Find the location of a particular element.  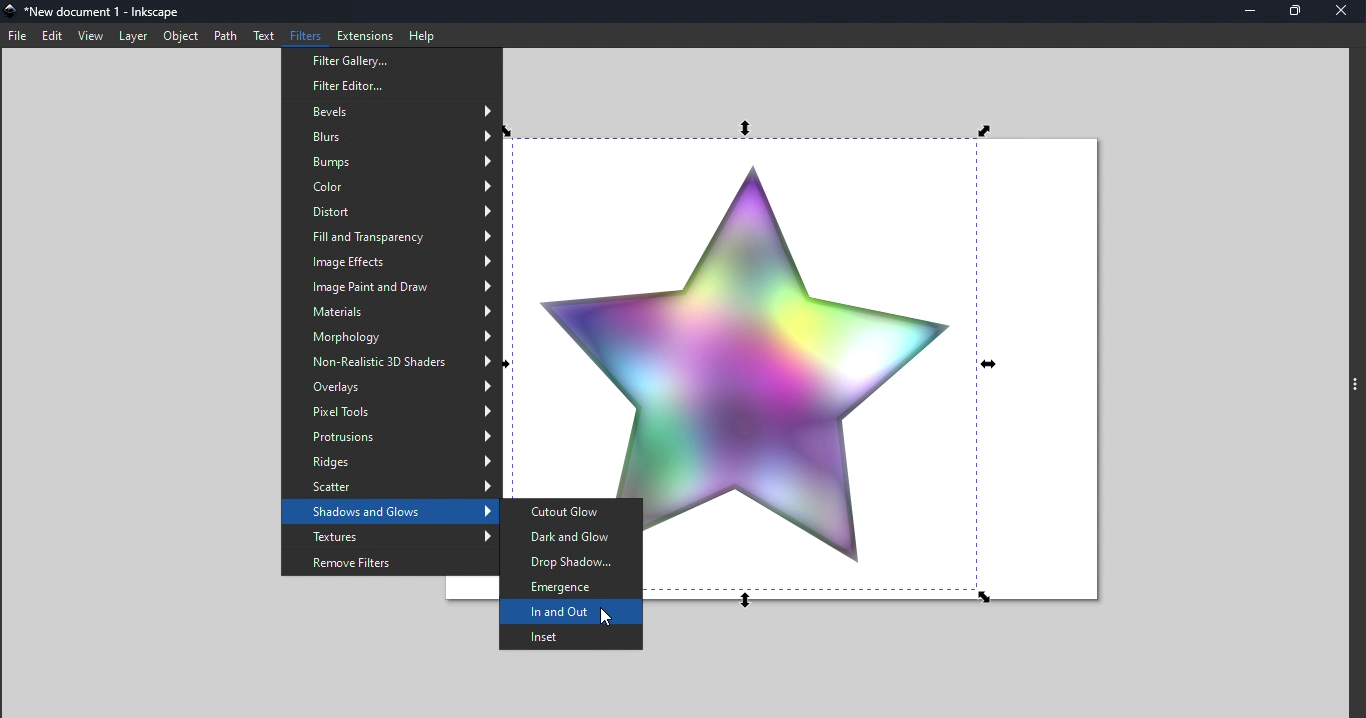

Path is located at coordinates (228, 37).